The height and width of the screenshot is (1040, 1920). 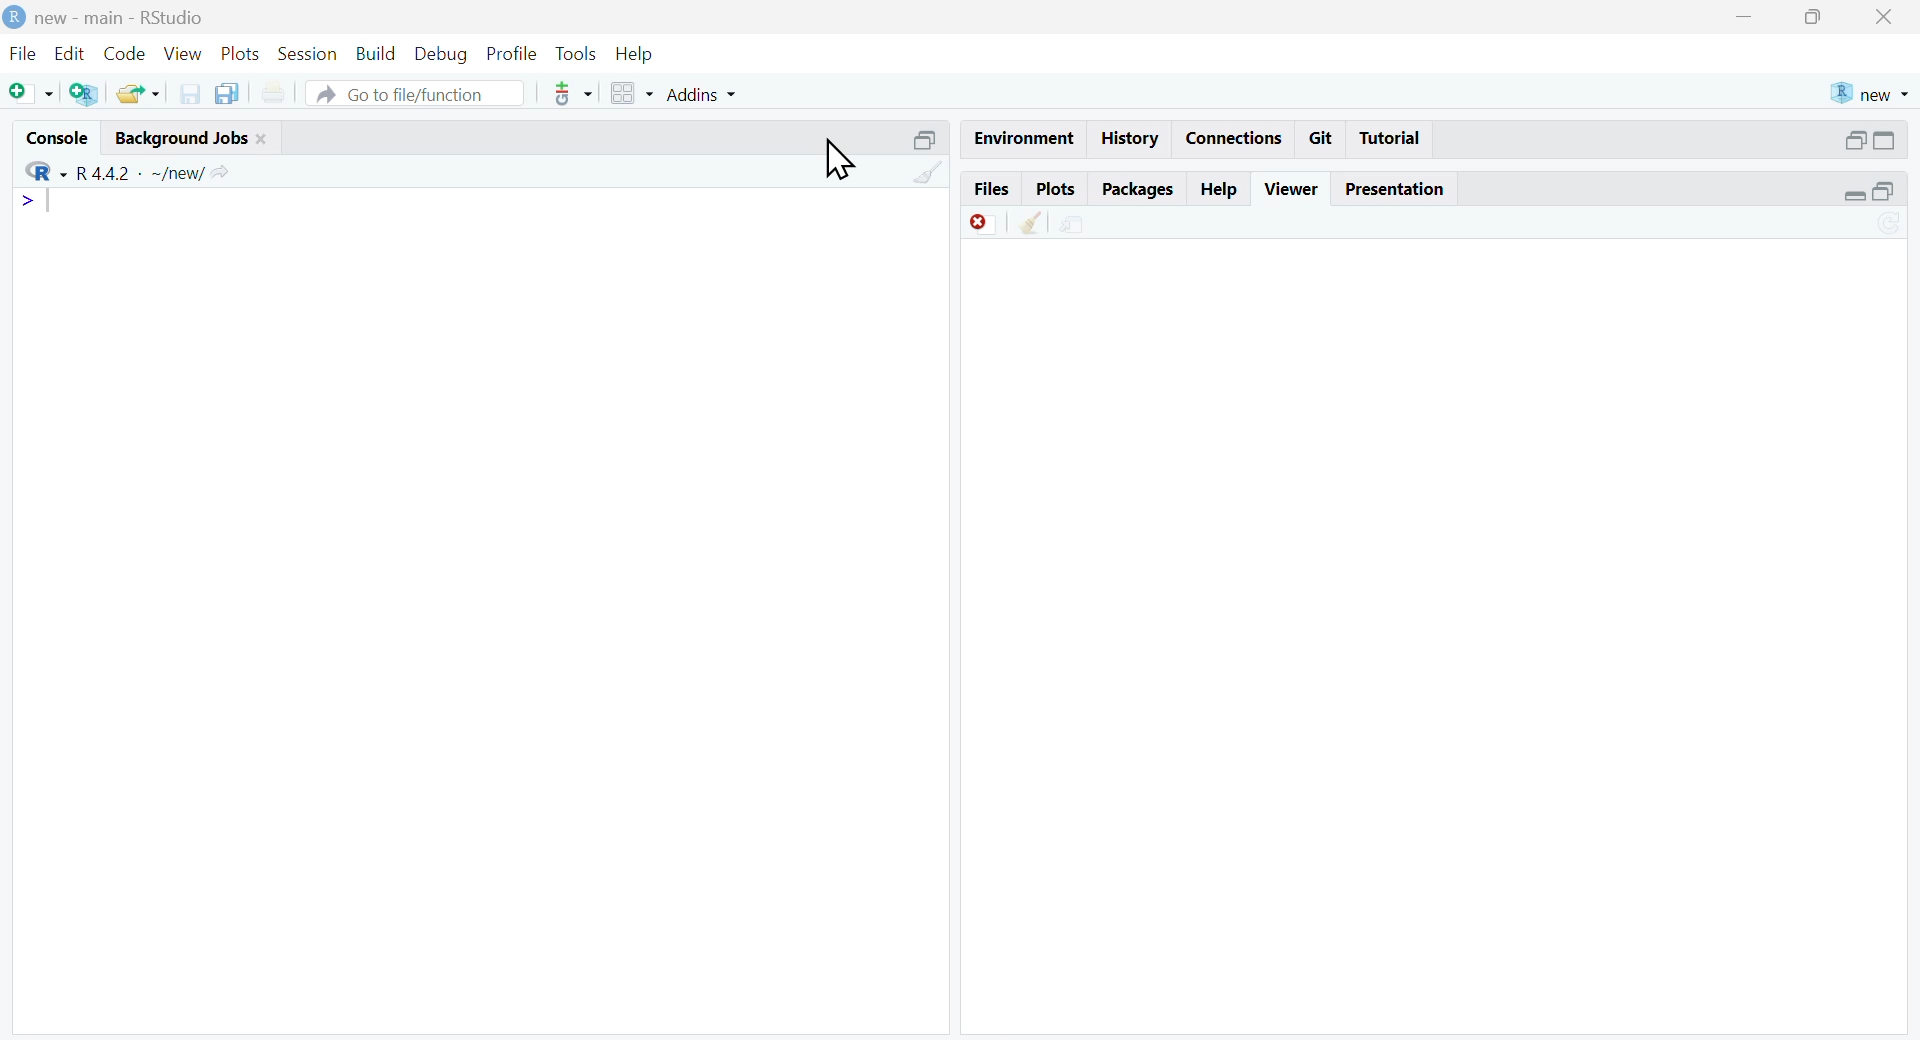 I want to click on tool, so click(x=574, y=94).